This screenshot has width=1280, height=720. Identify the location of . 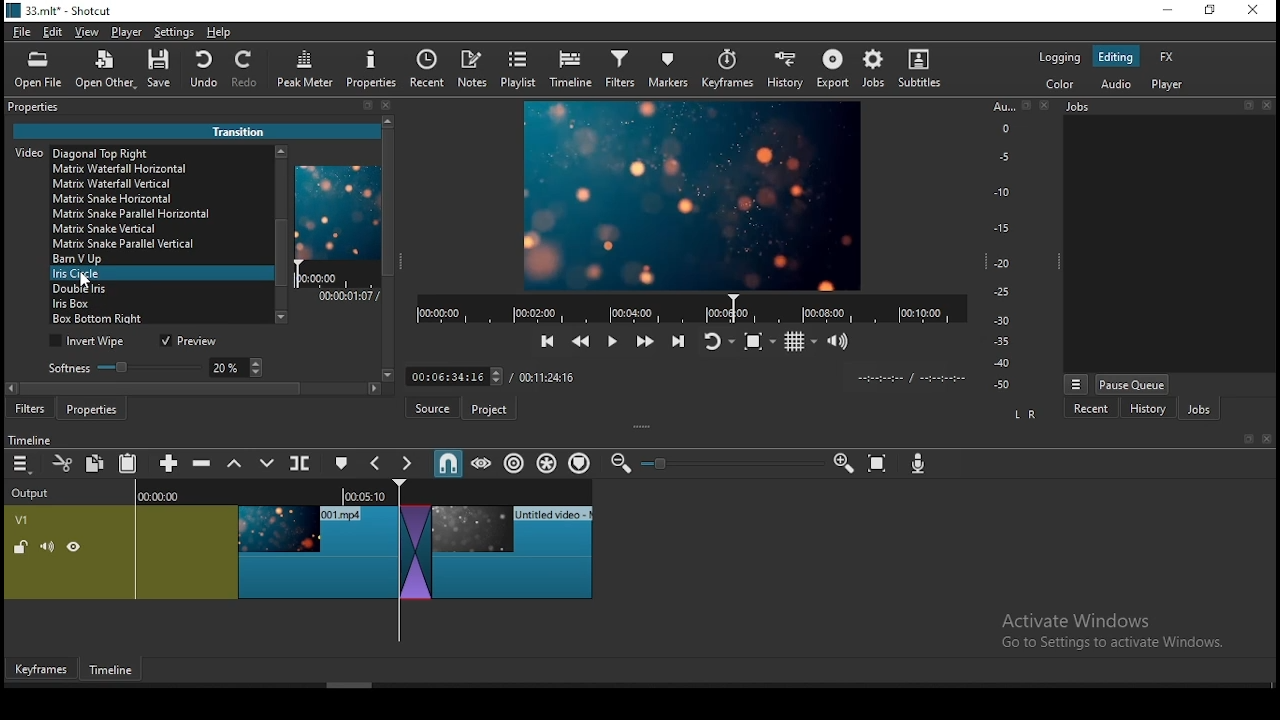
(1269, 105).